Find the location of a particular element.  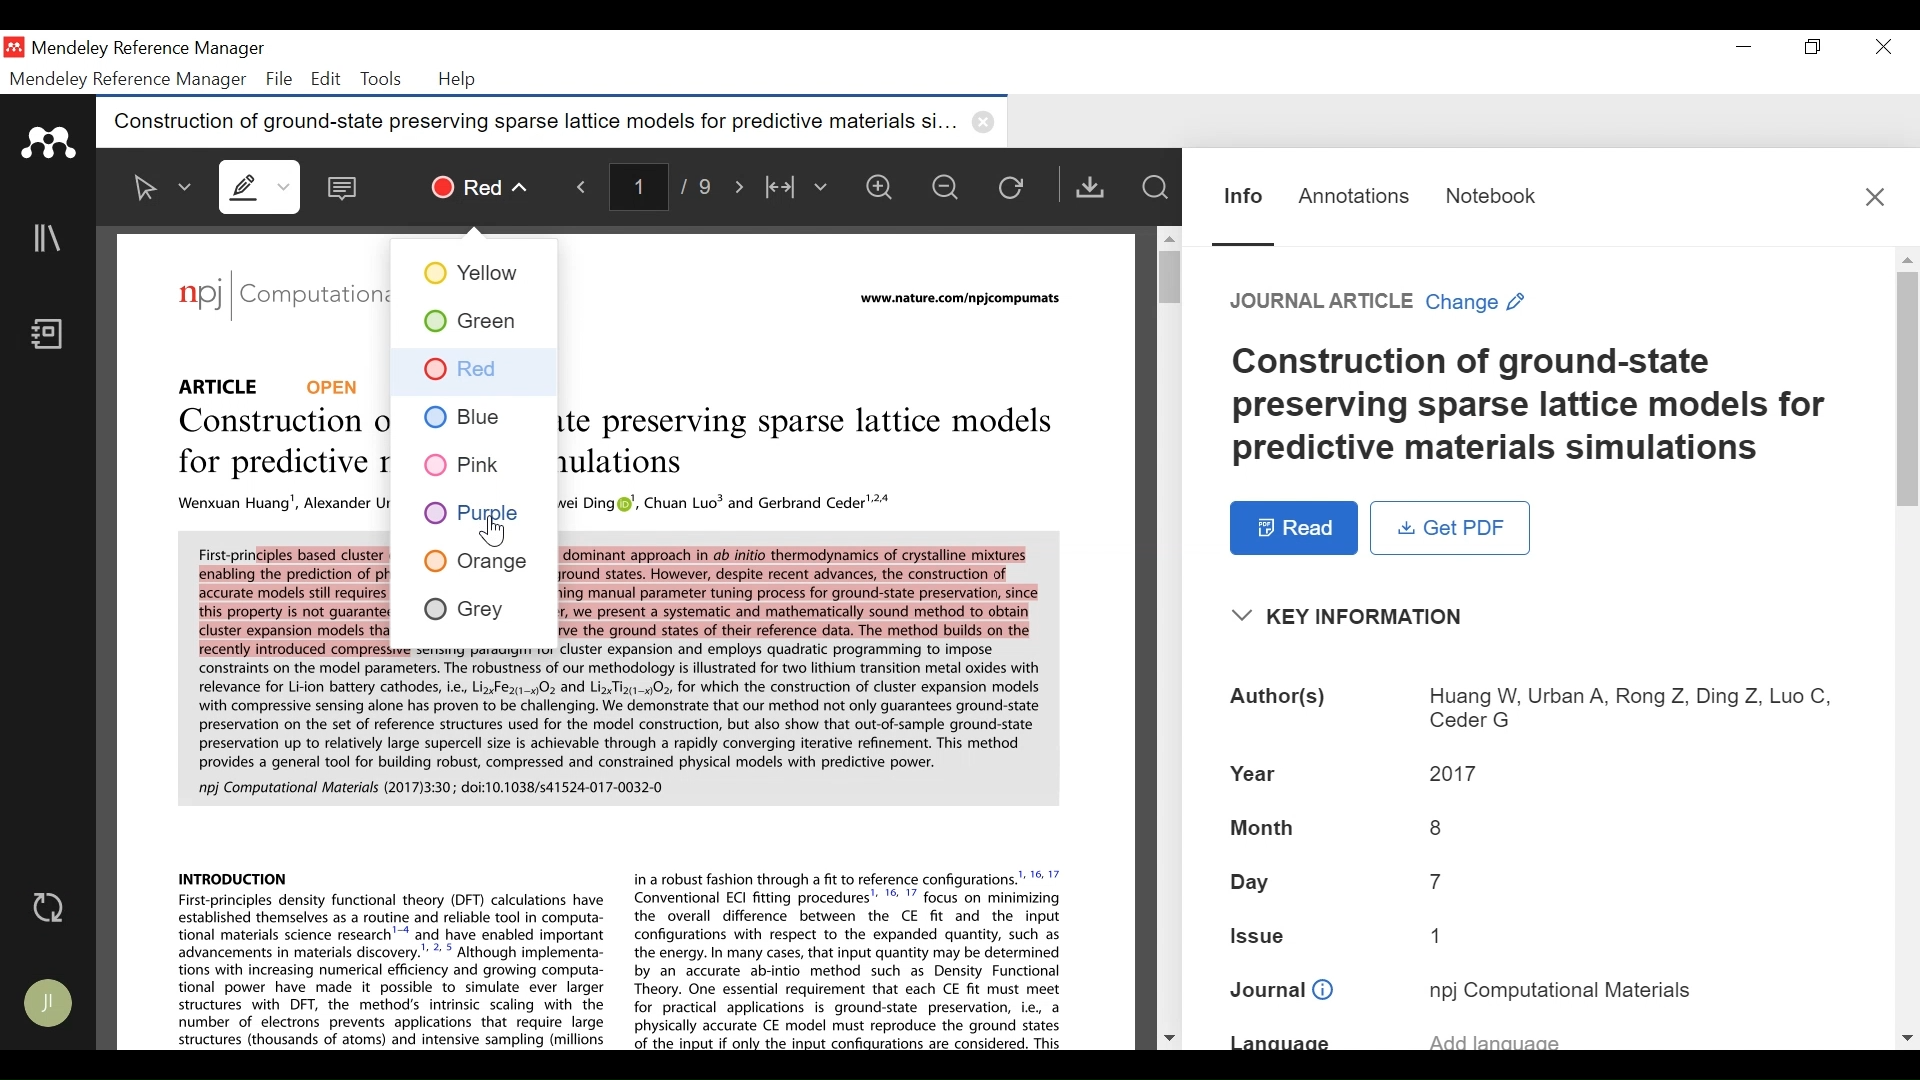

Mendeley Desktop Icon is located at coordinates (14, 46).